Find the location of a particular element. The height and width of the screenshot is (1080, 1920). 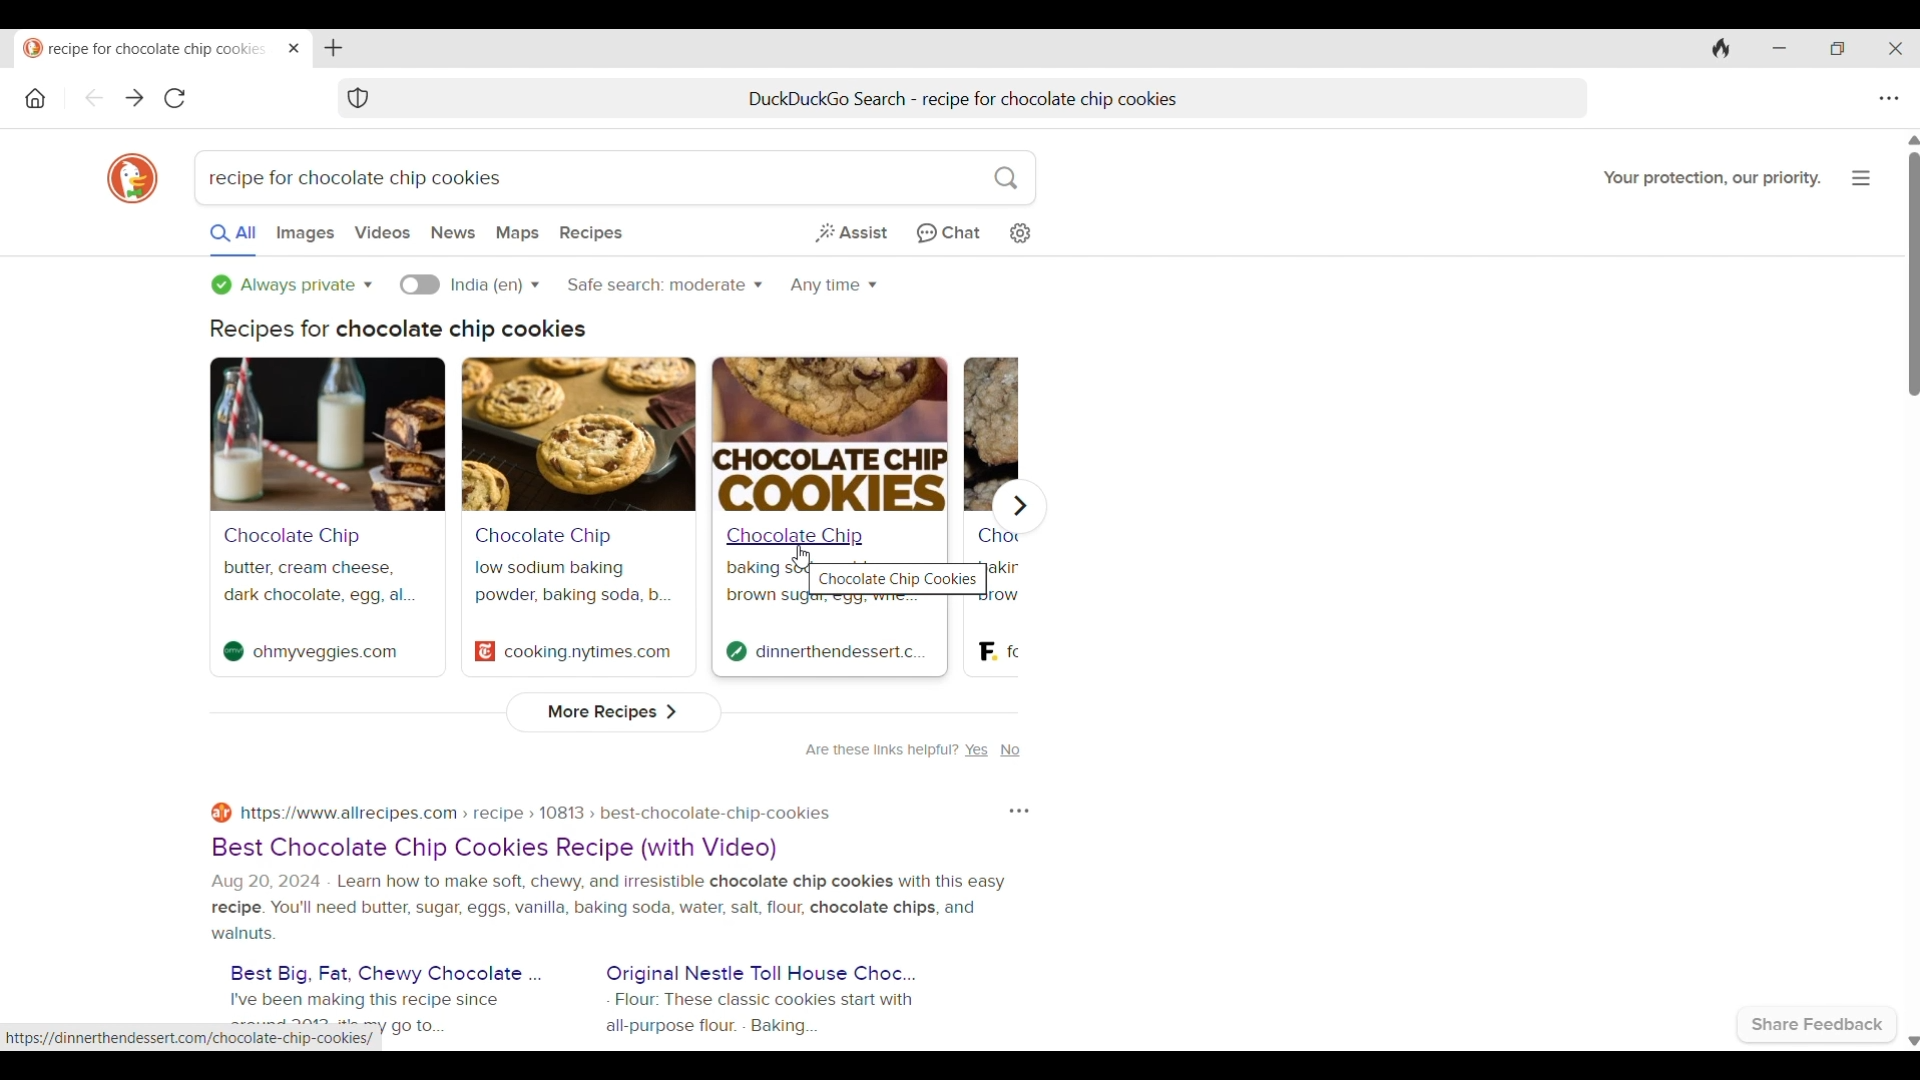

I've been making this recipe since is located at coordinates (366, 1001).